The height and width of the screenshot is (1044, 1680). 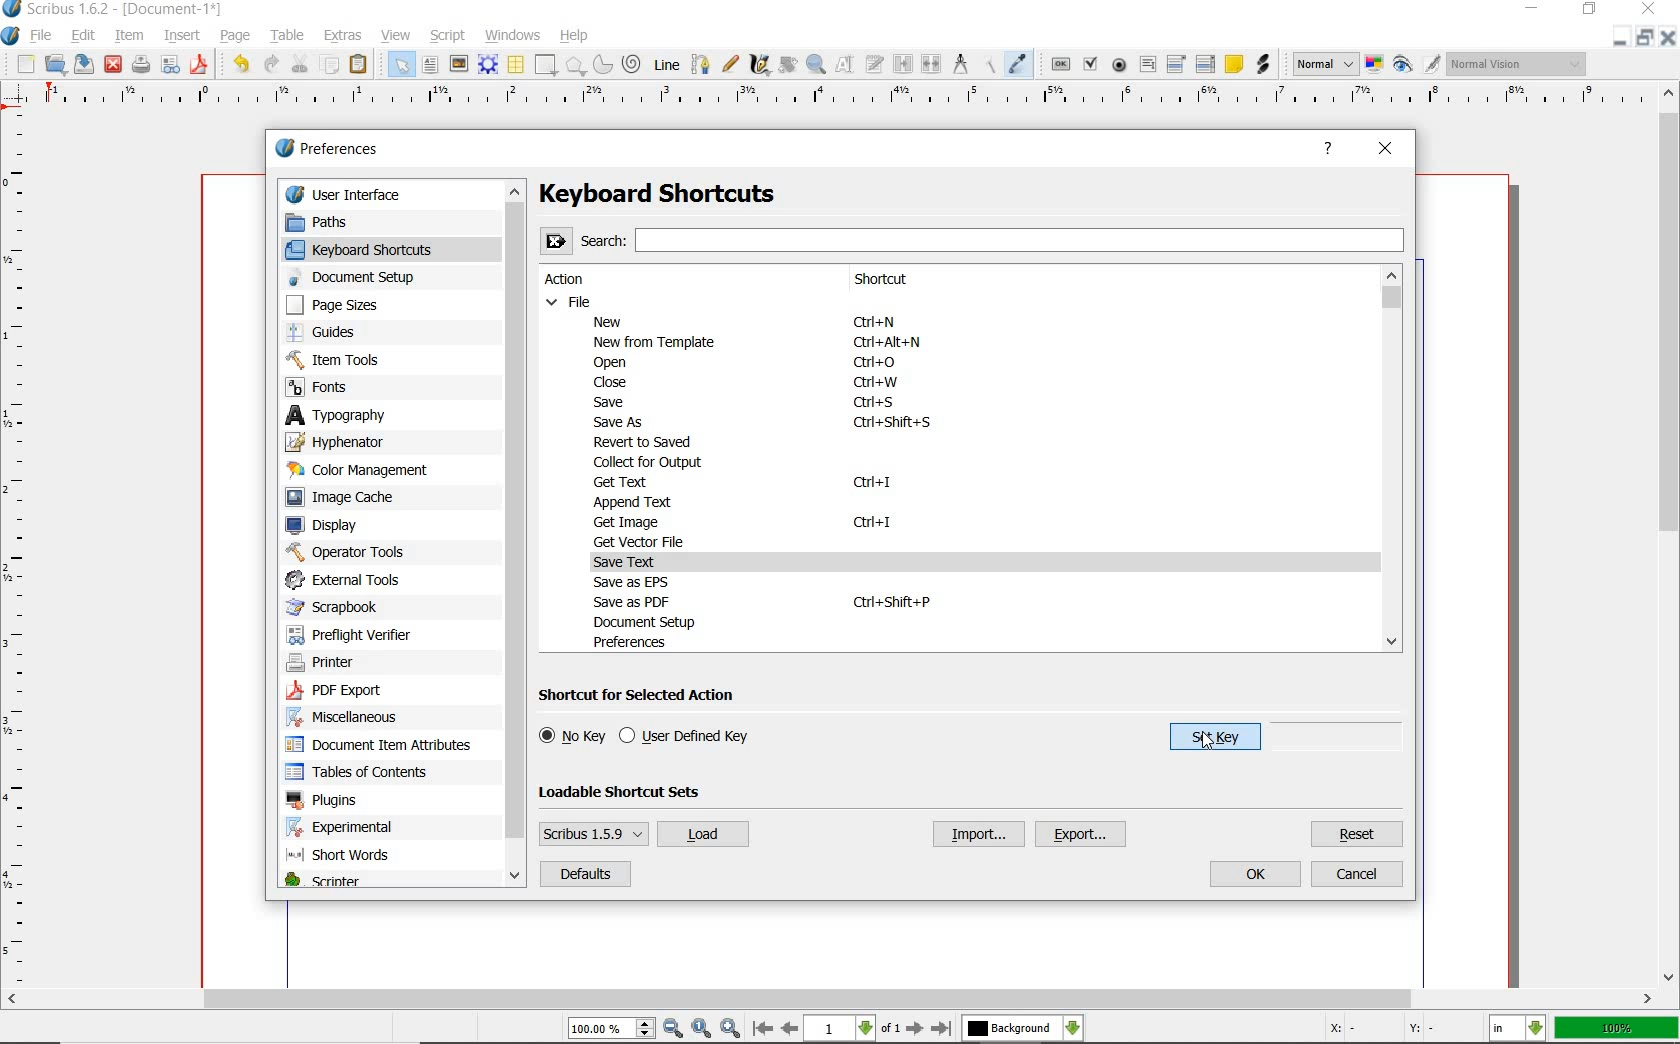 I want to click on cancel, so click(x=1357, y=875).